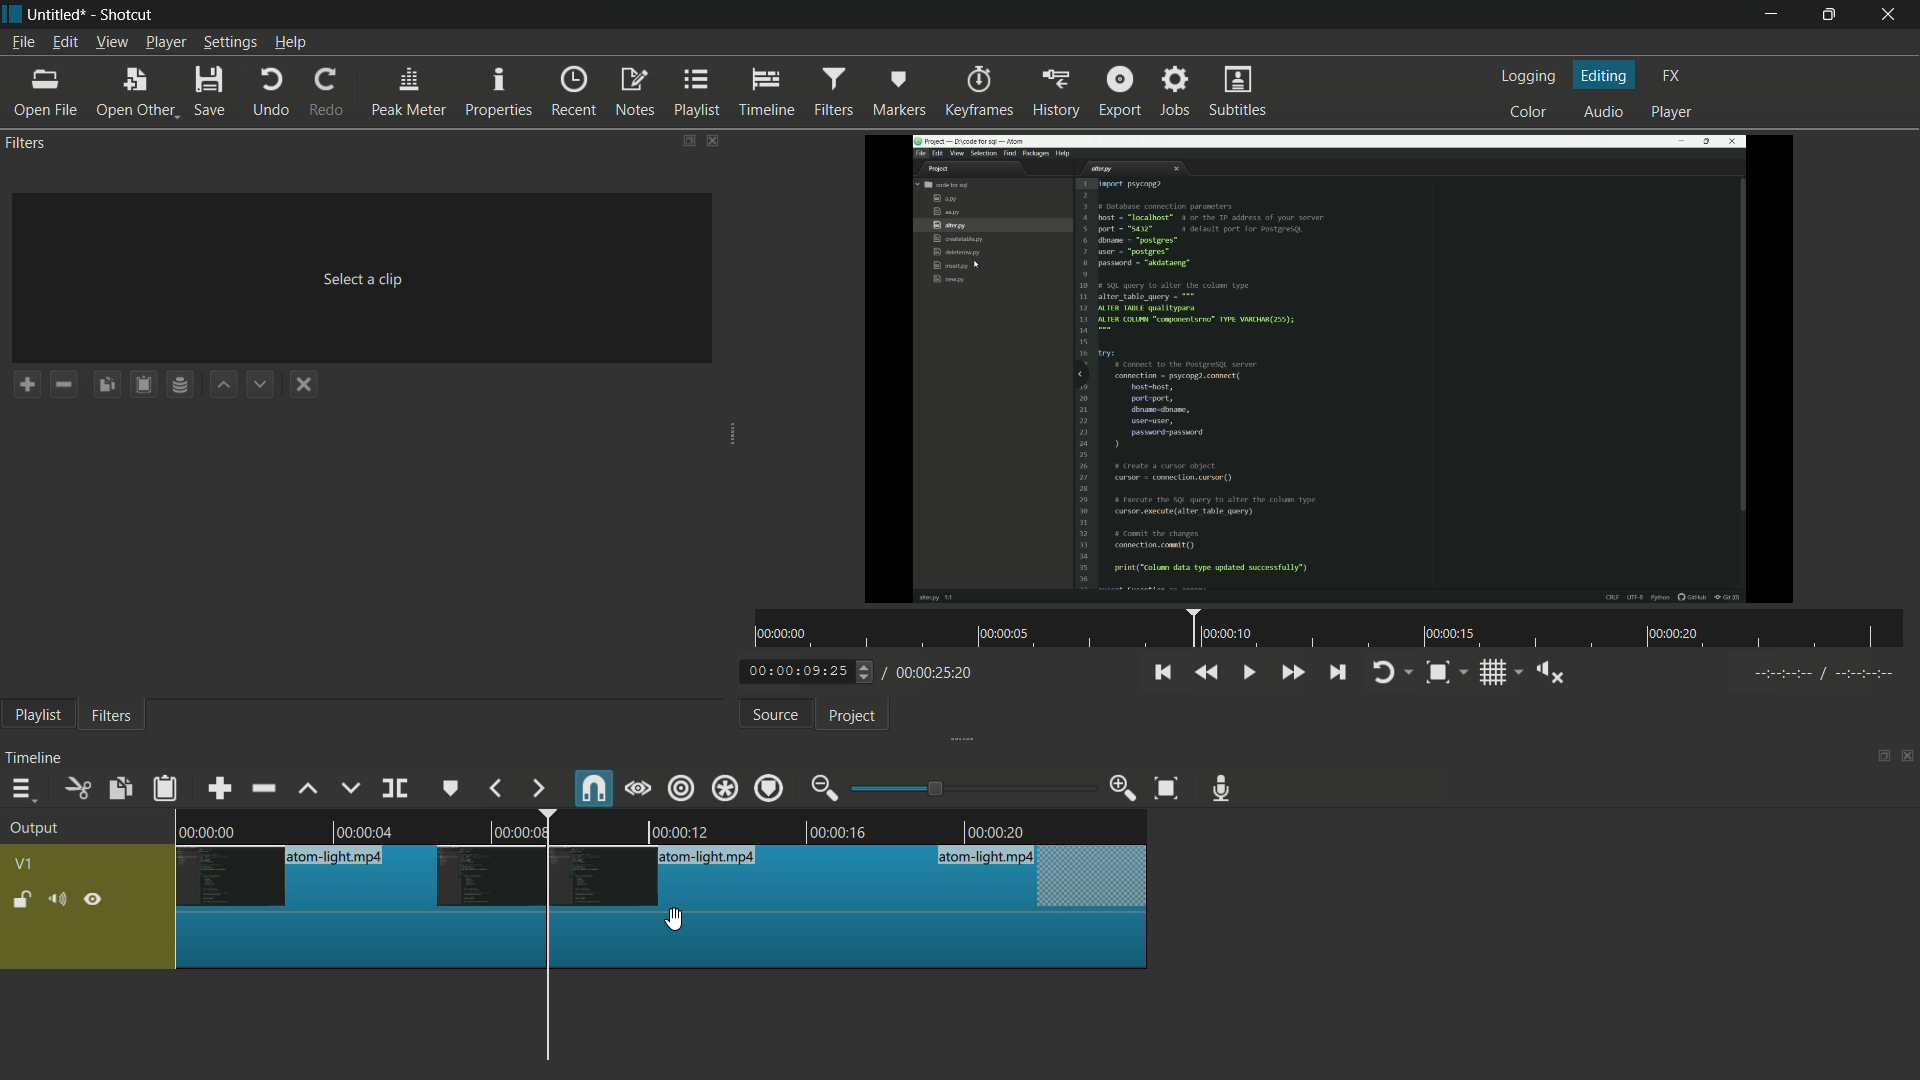 This screenshot has width=1920, height=1080. Describe the element at coordinates (899, 93) in the screenshot. I see `markers` at that location.